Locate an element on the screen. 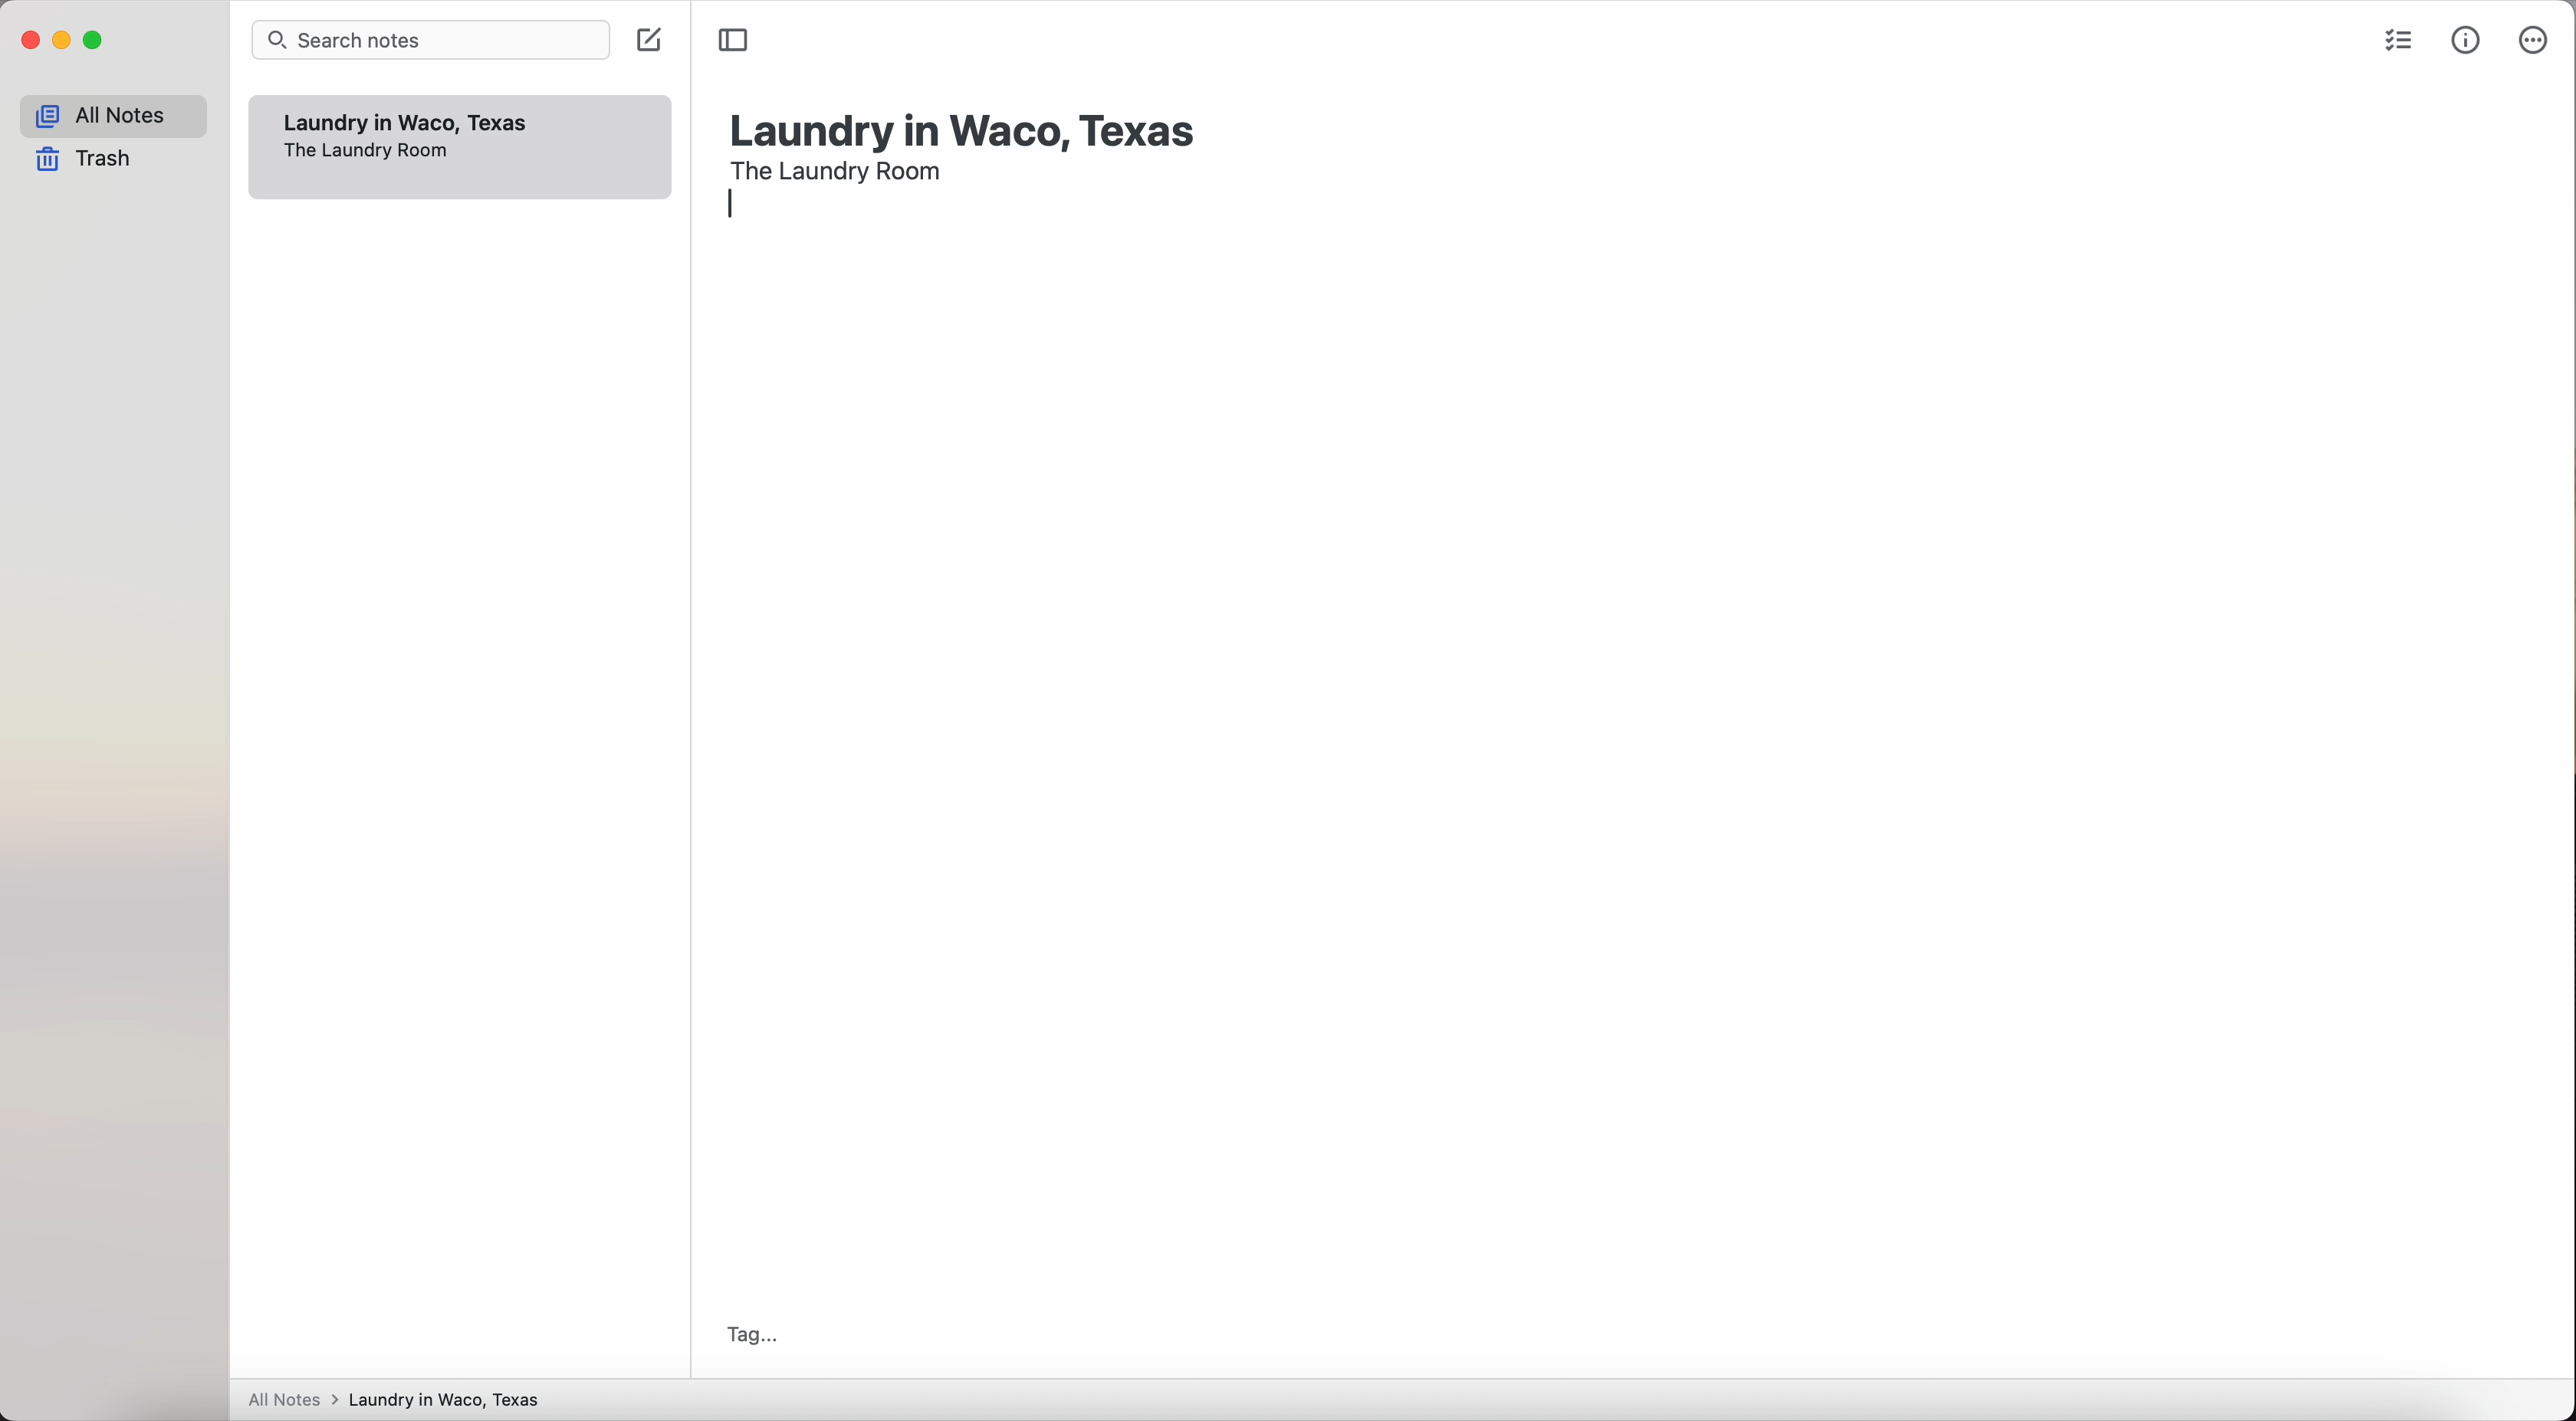  tag is located at coordinates (746, 1335).